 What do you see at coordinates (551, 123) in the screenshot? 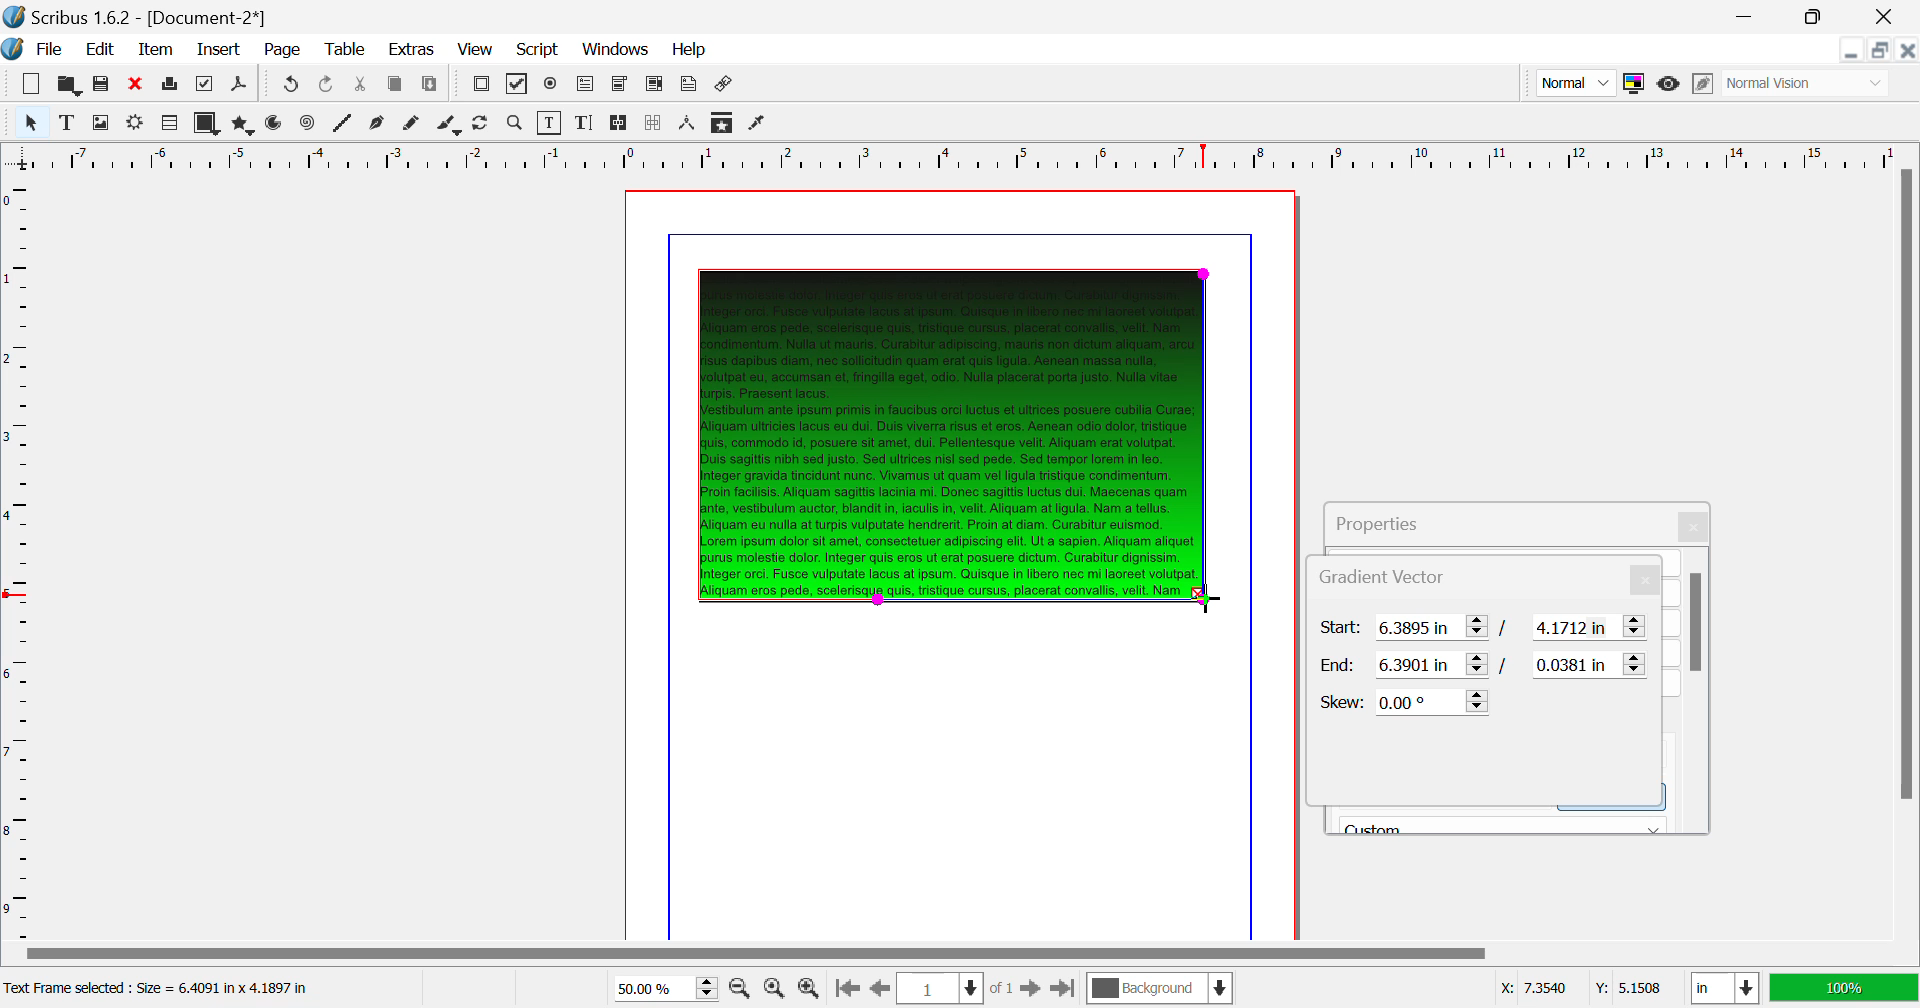
I see `Edit Contents of Frame` at bounding box center [551, 123].